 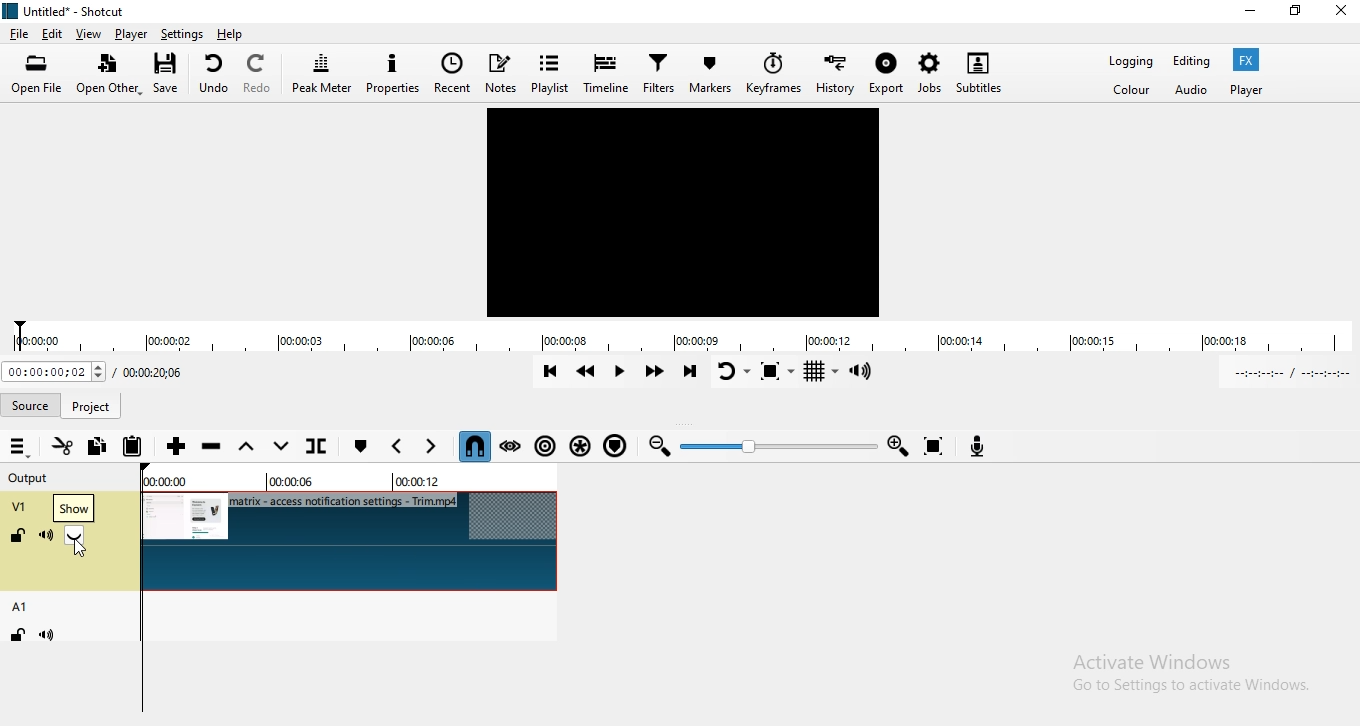 What do you see at coordinates (15, 636) in the screenshot?
I see `Lock` at bounding box center [15, 636].